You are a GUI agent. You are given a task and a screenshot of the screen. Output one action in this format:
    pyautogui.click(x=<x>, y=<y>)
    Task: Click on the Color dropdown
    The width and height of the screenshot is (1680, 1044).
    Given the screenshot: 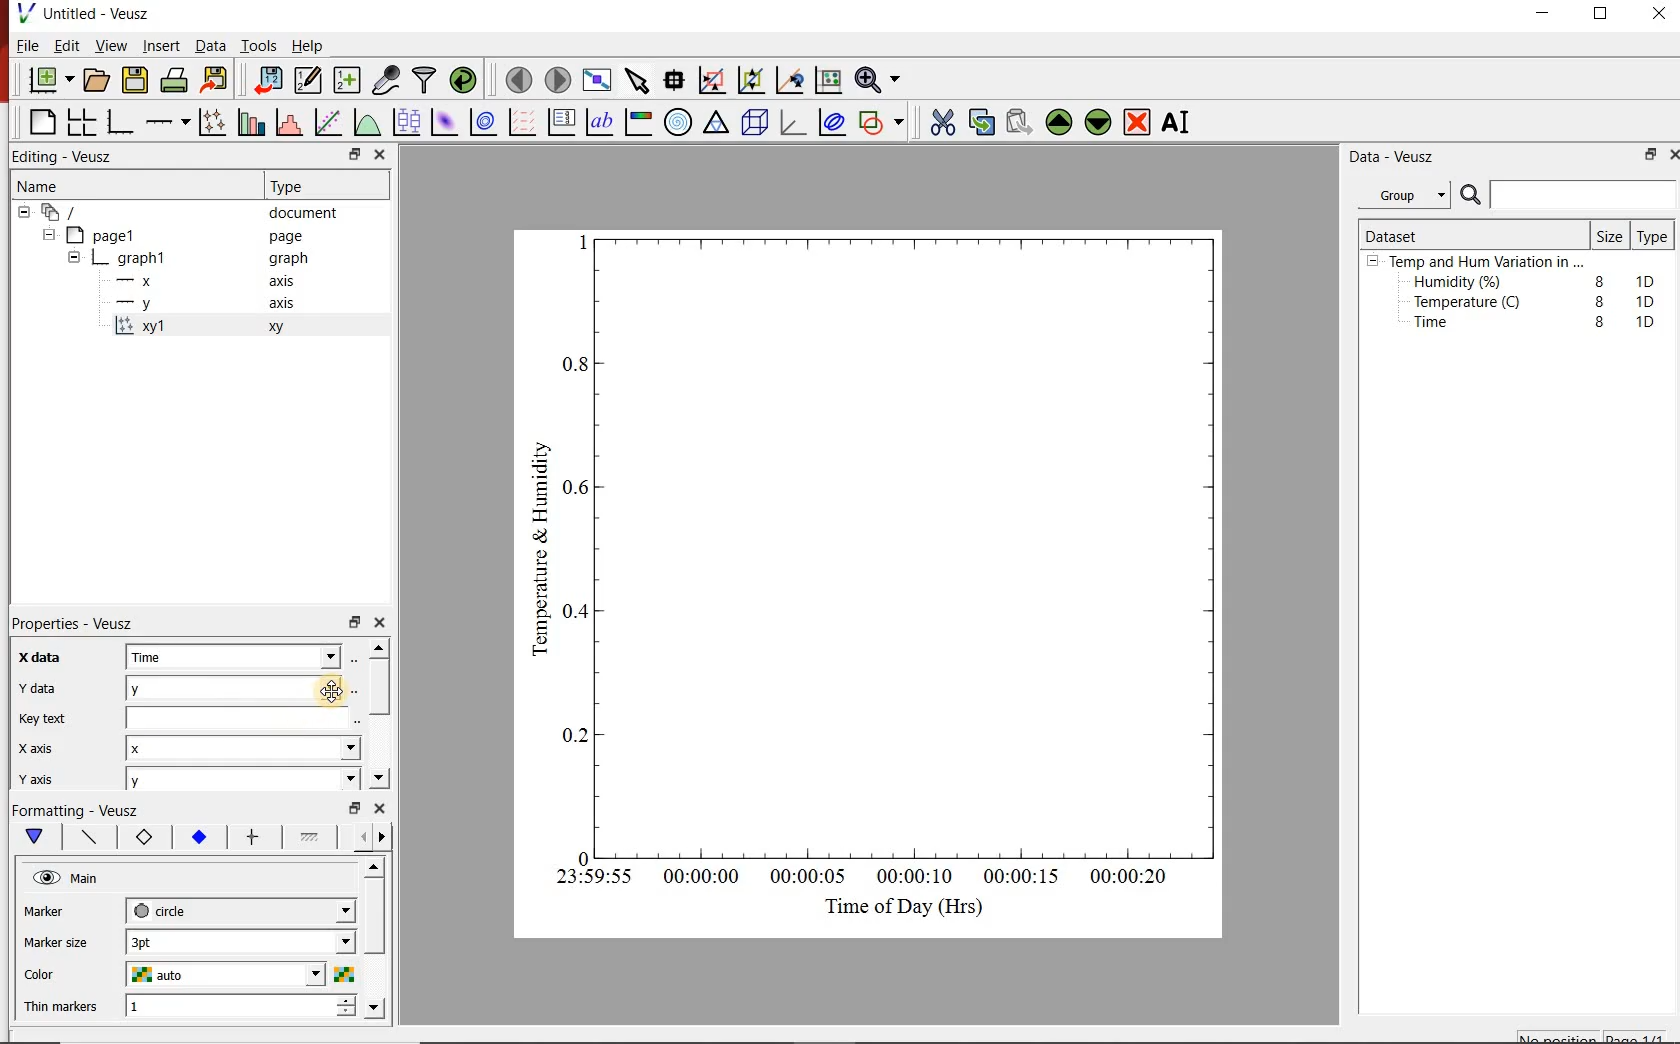 What is the action you would take?
    pyautogui.click(x=285, y=975)
    